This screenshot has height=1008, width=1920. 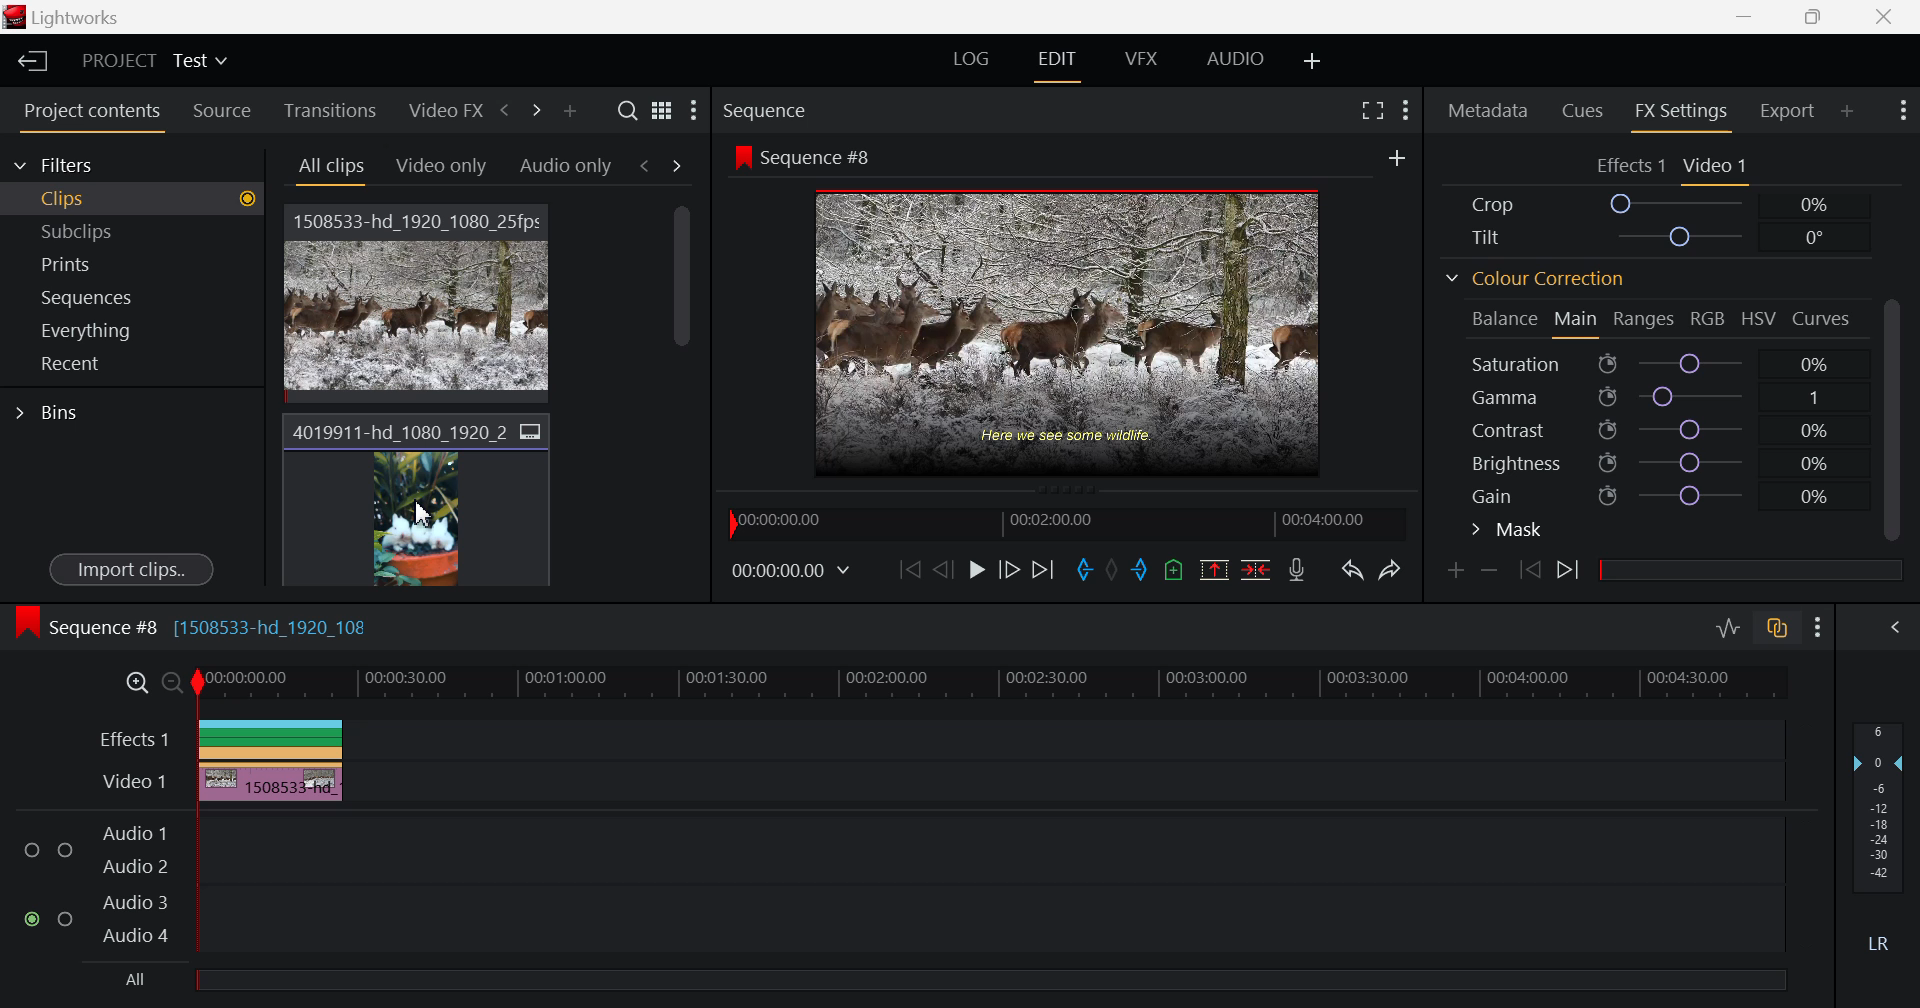 I want to click on toggle auto track sync, so click(x=1778, y=624).